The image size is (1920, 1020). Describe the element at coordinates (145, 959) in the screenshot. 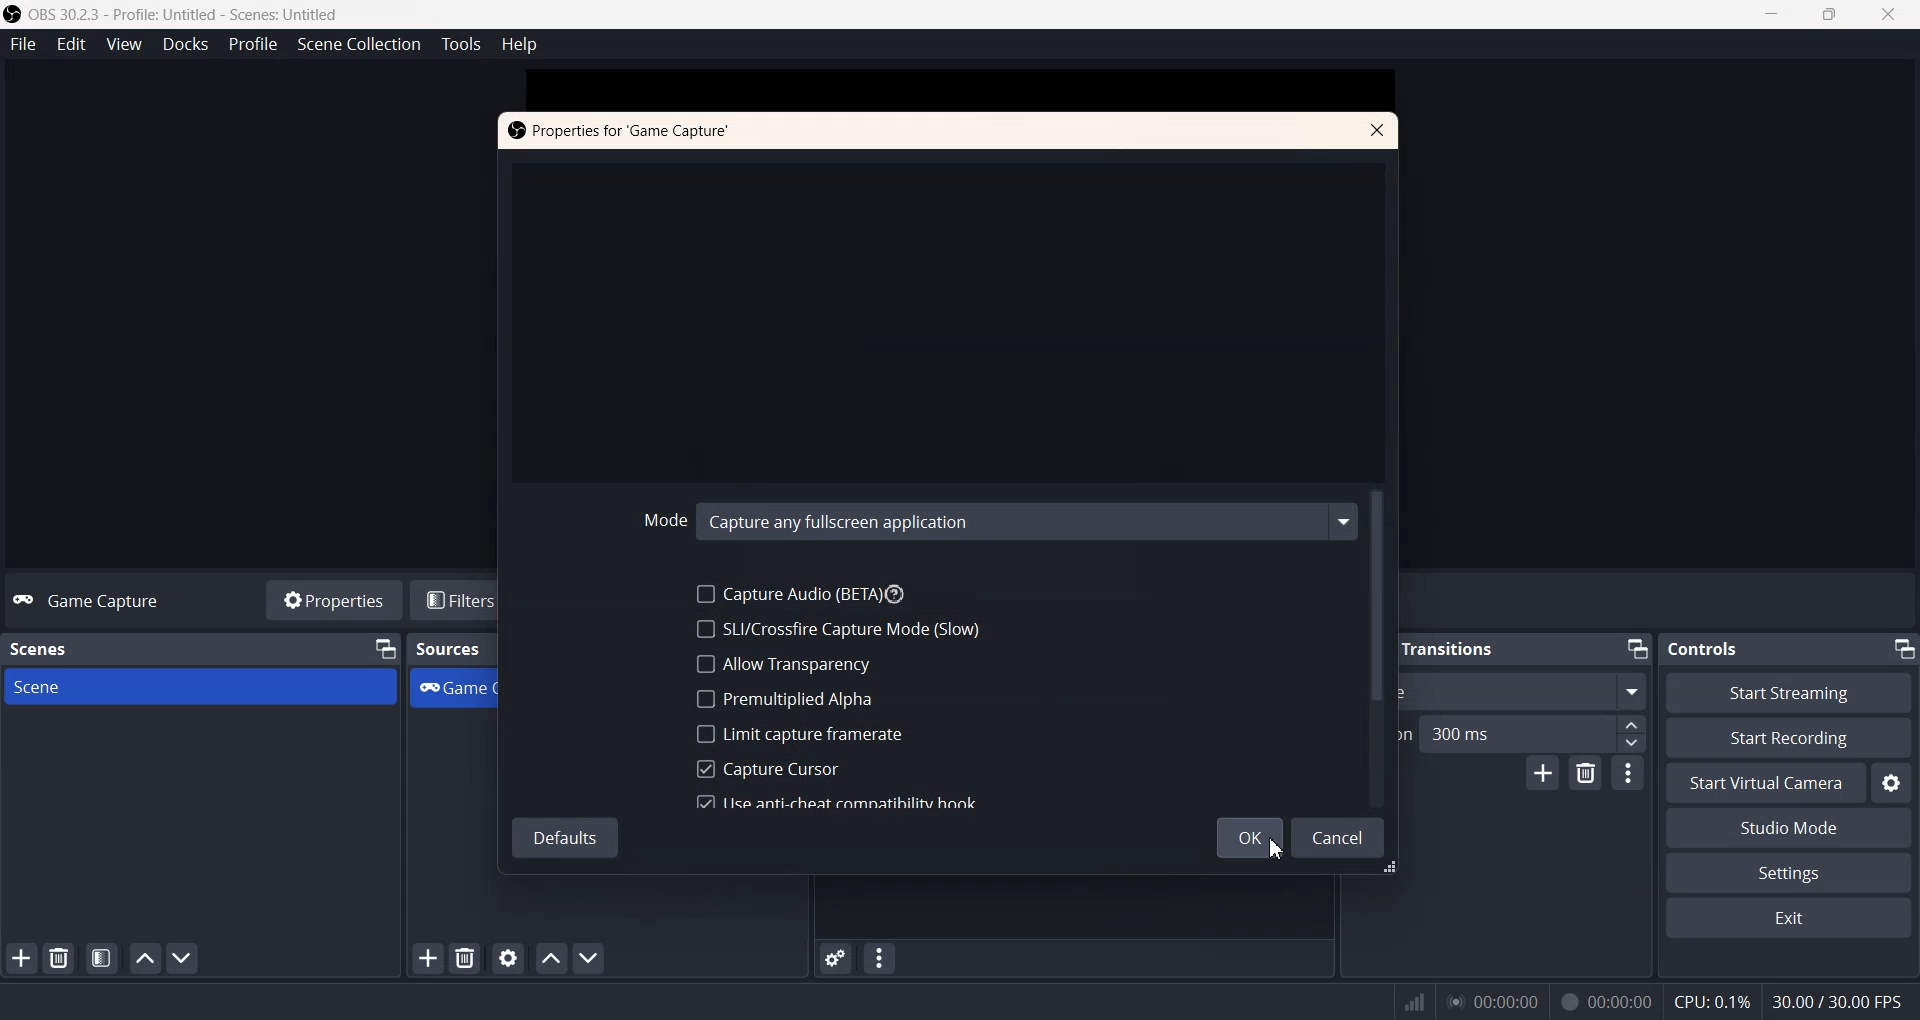

I see `Move Scene Up` at that location.